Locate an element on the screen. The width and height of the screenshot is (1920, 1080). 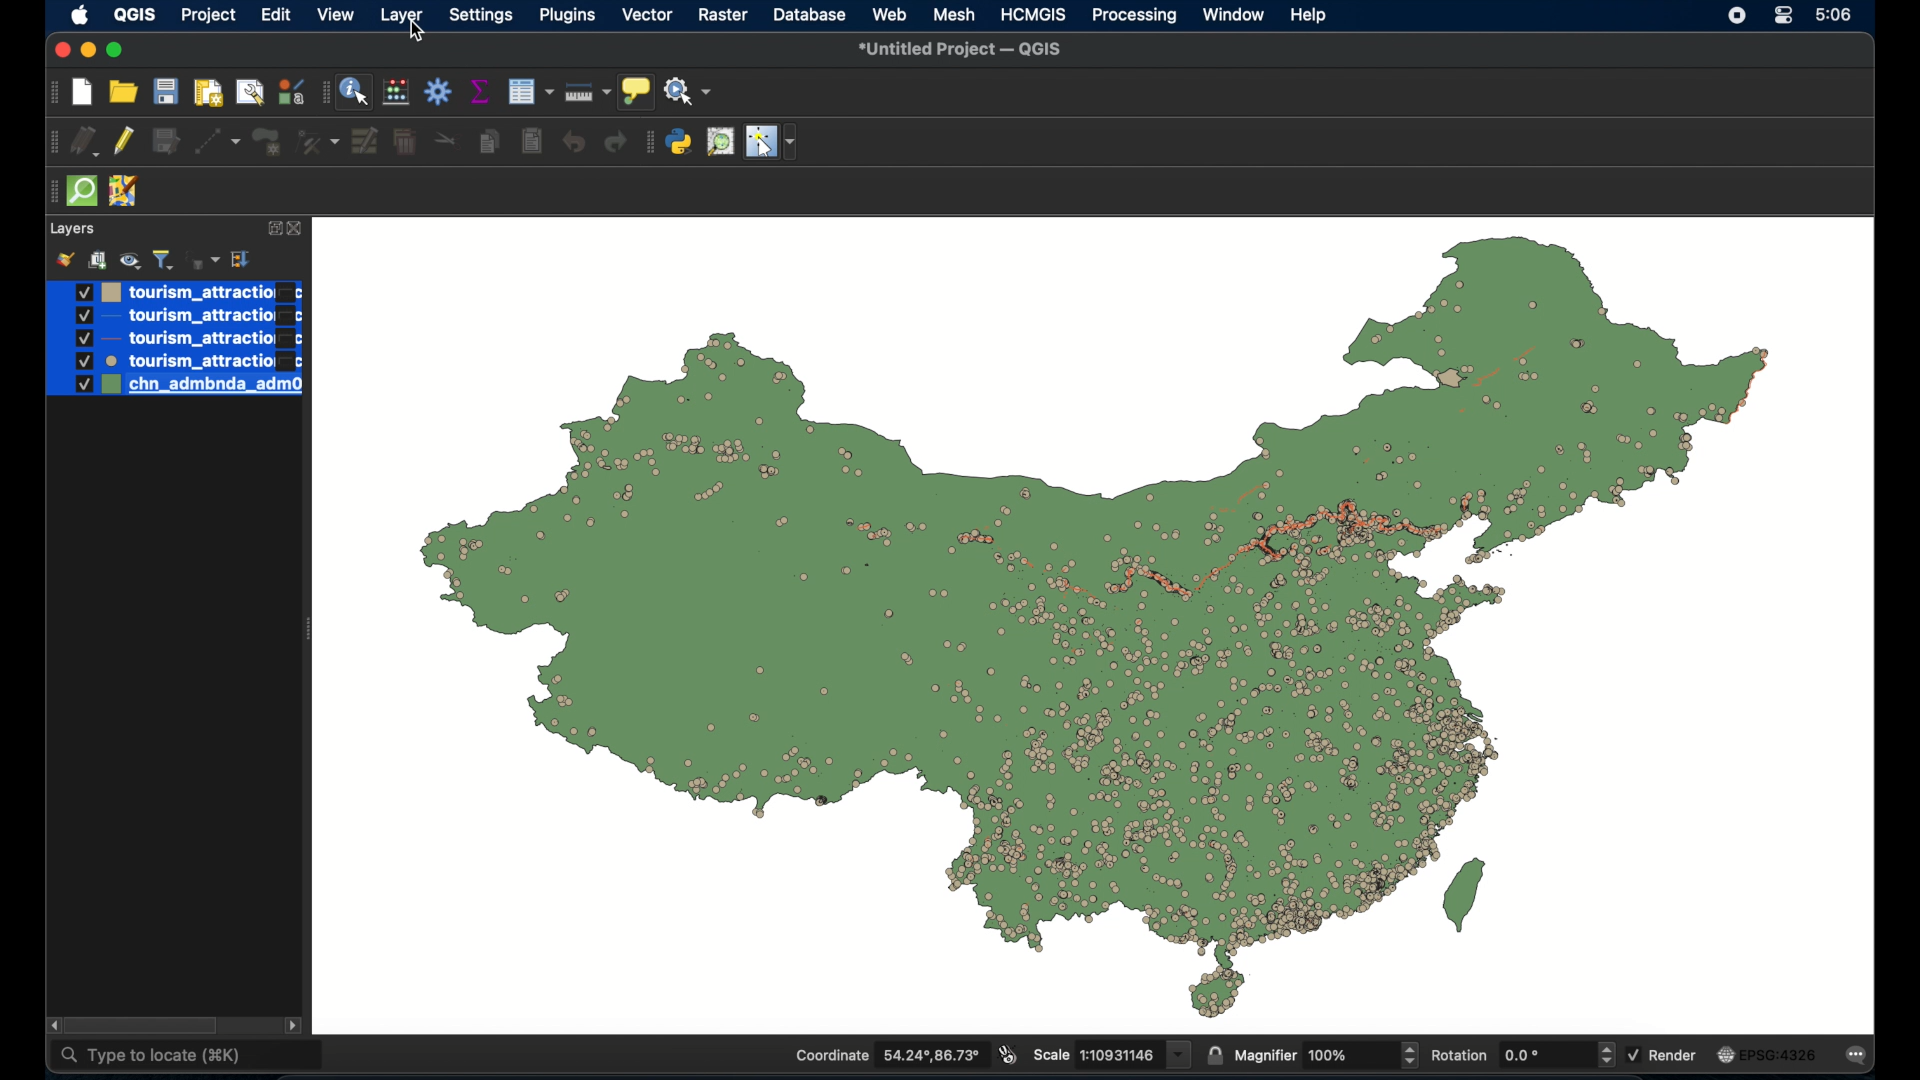
window is located at coordinates (1235, 15).